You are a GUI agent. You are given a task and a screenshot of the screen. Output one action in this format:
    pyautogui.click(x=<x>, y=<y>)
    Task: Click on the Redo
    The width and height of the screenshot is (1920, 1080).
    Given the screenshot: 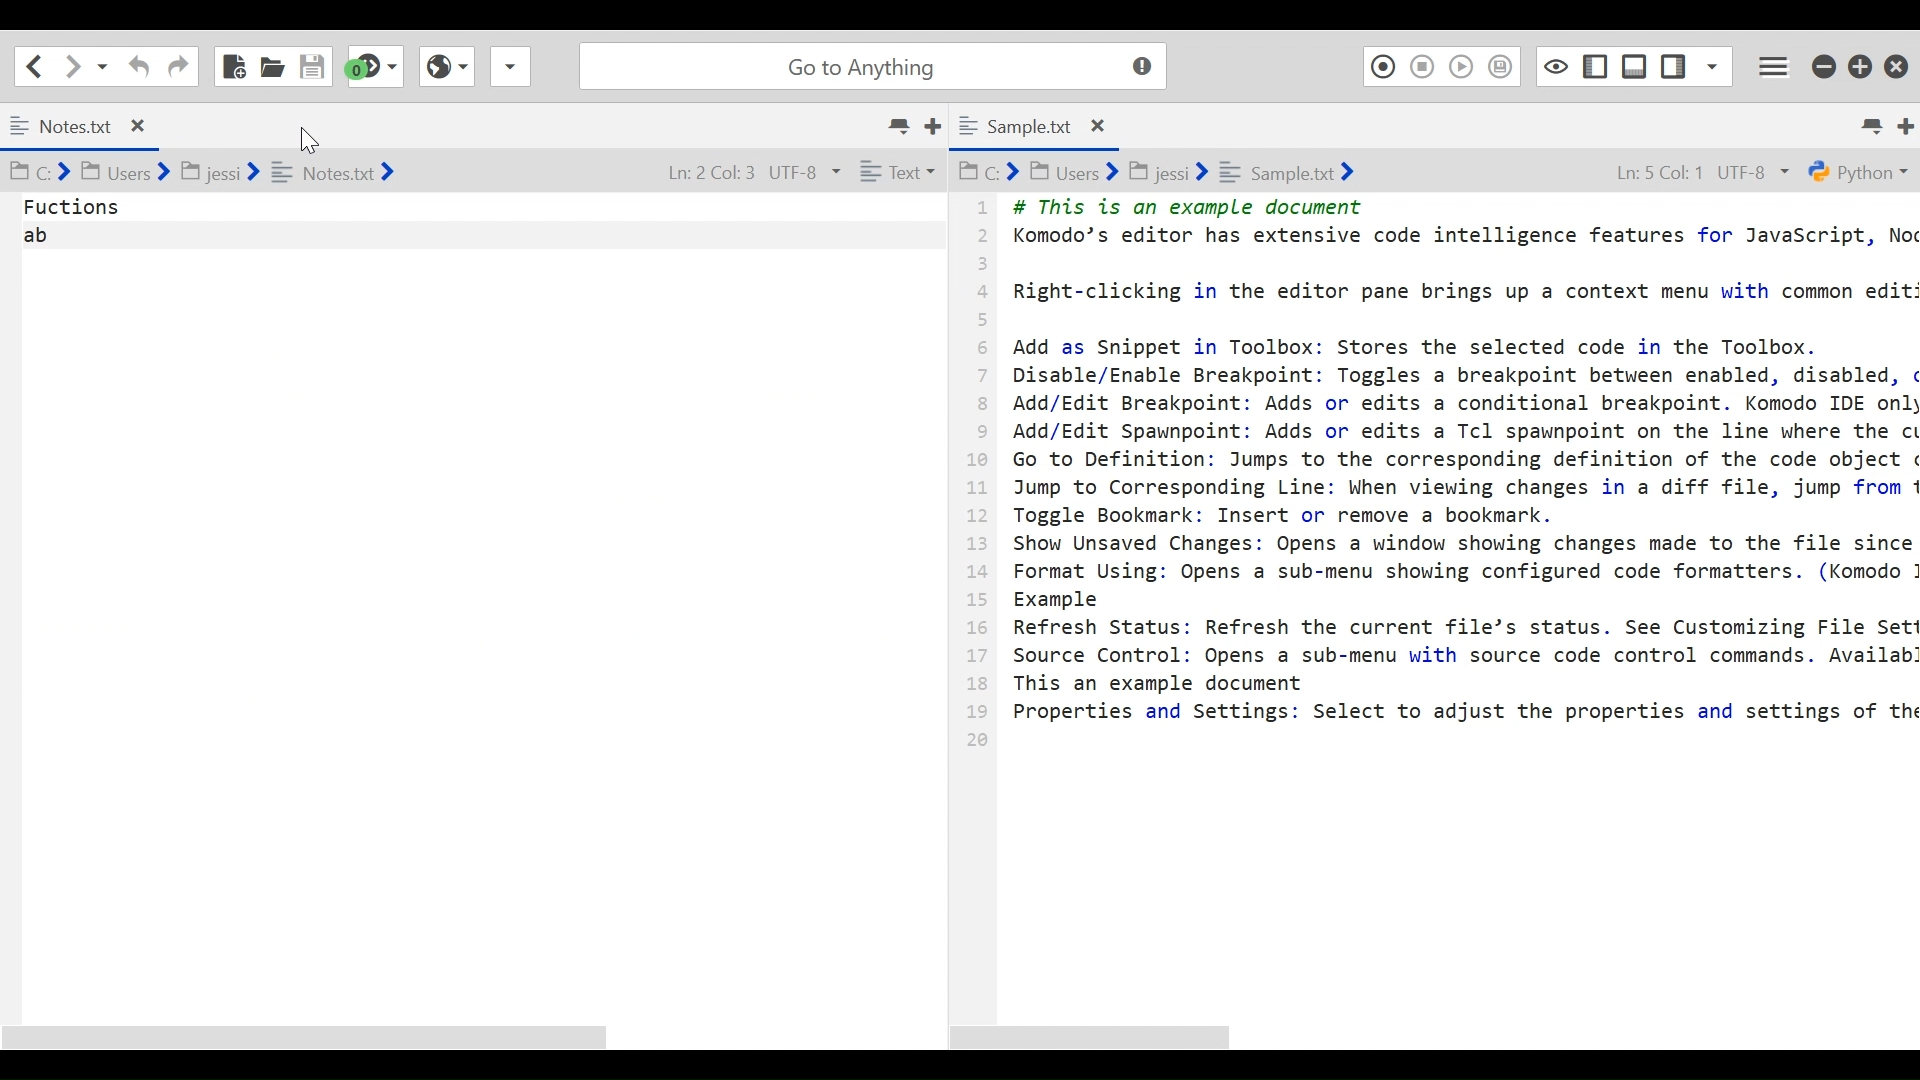 What is the action you would take?
    pyautogui.click(x=178, y=65)
    